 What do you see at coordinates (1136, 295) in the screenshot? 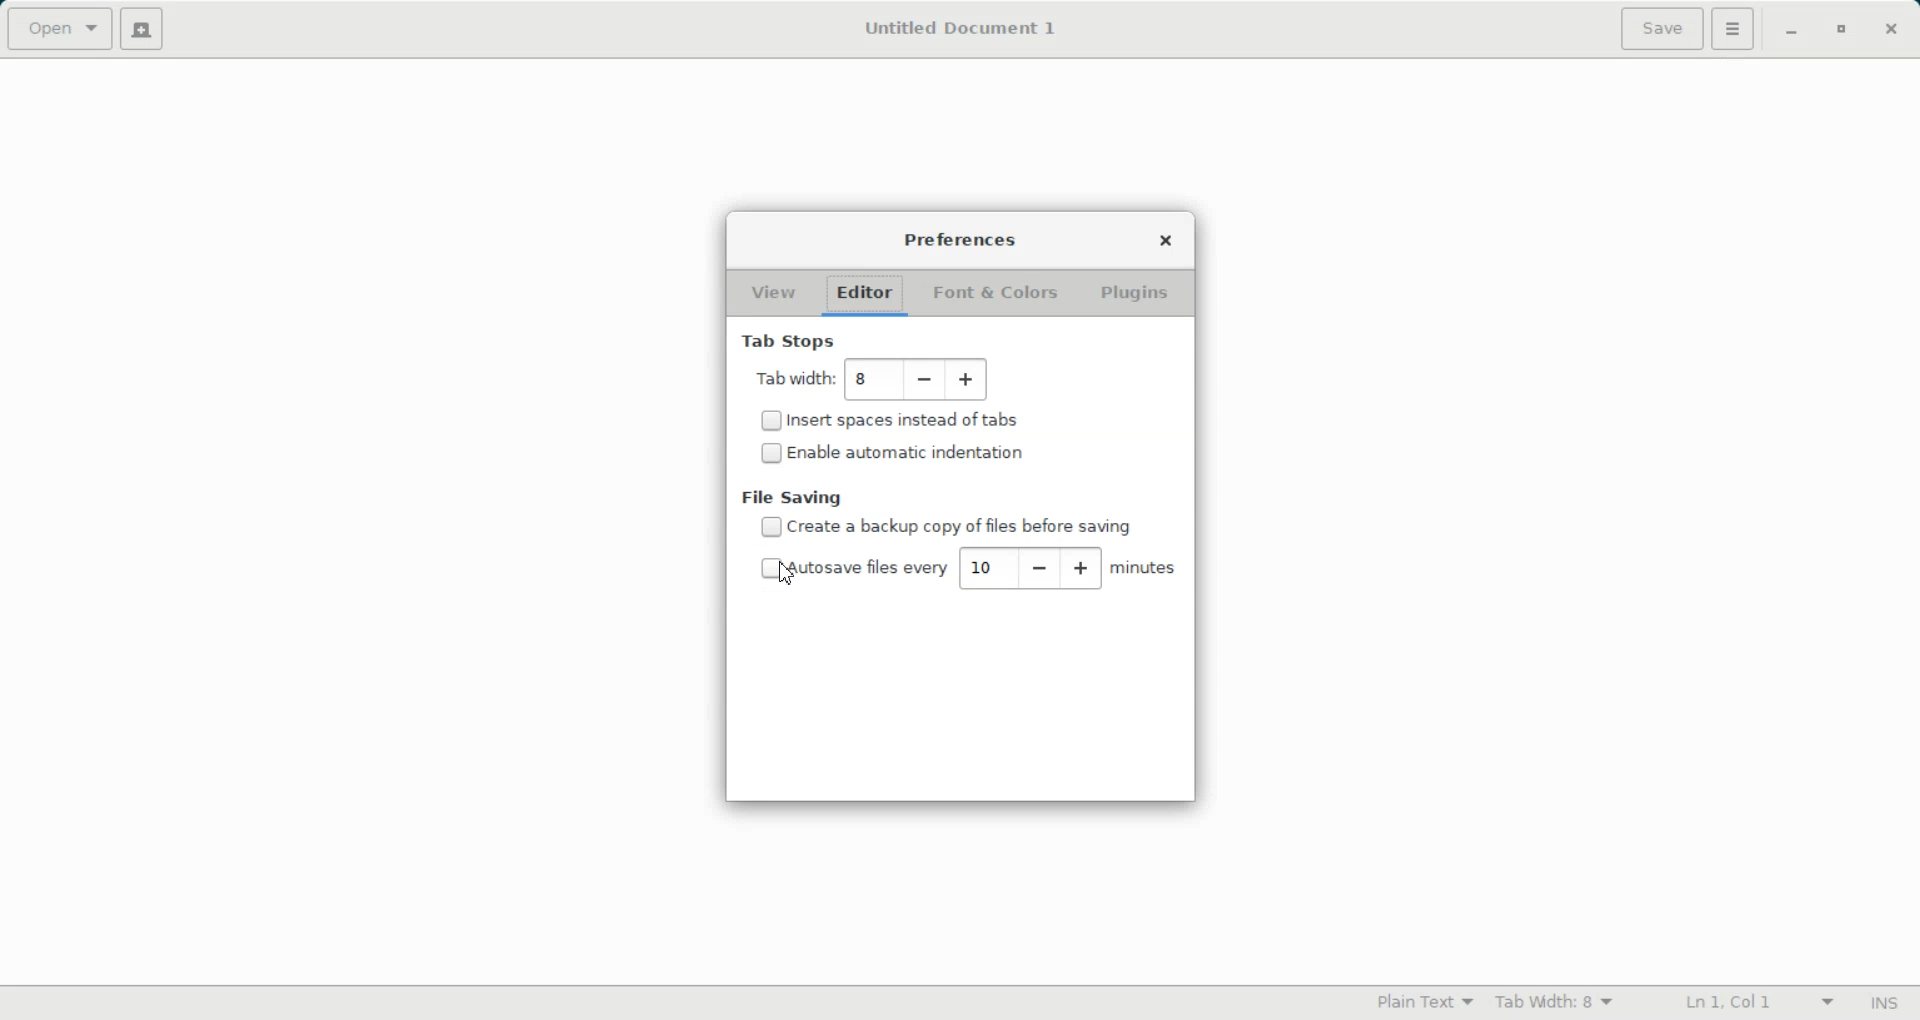
I see `Plugins` at bounding box center [1136, 295].